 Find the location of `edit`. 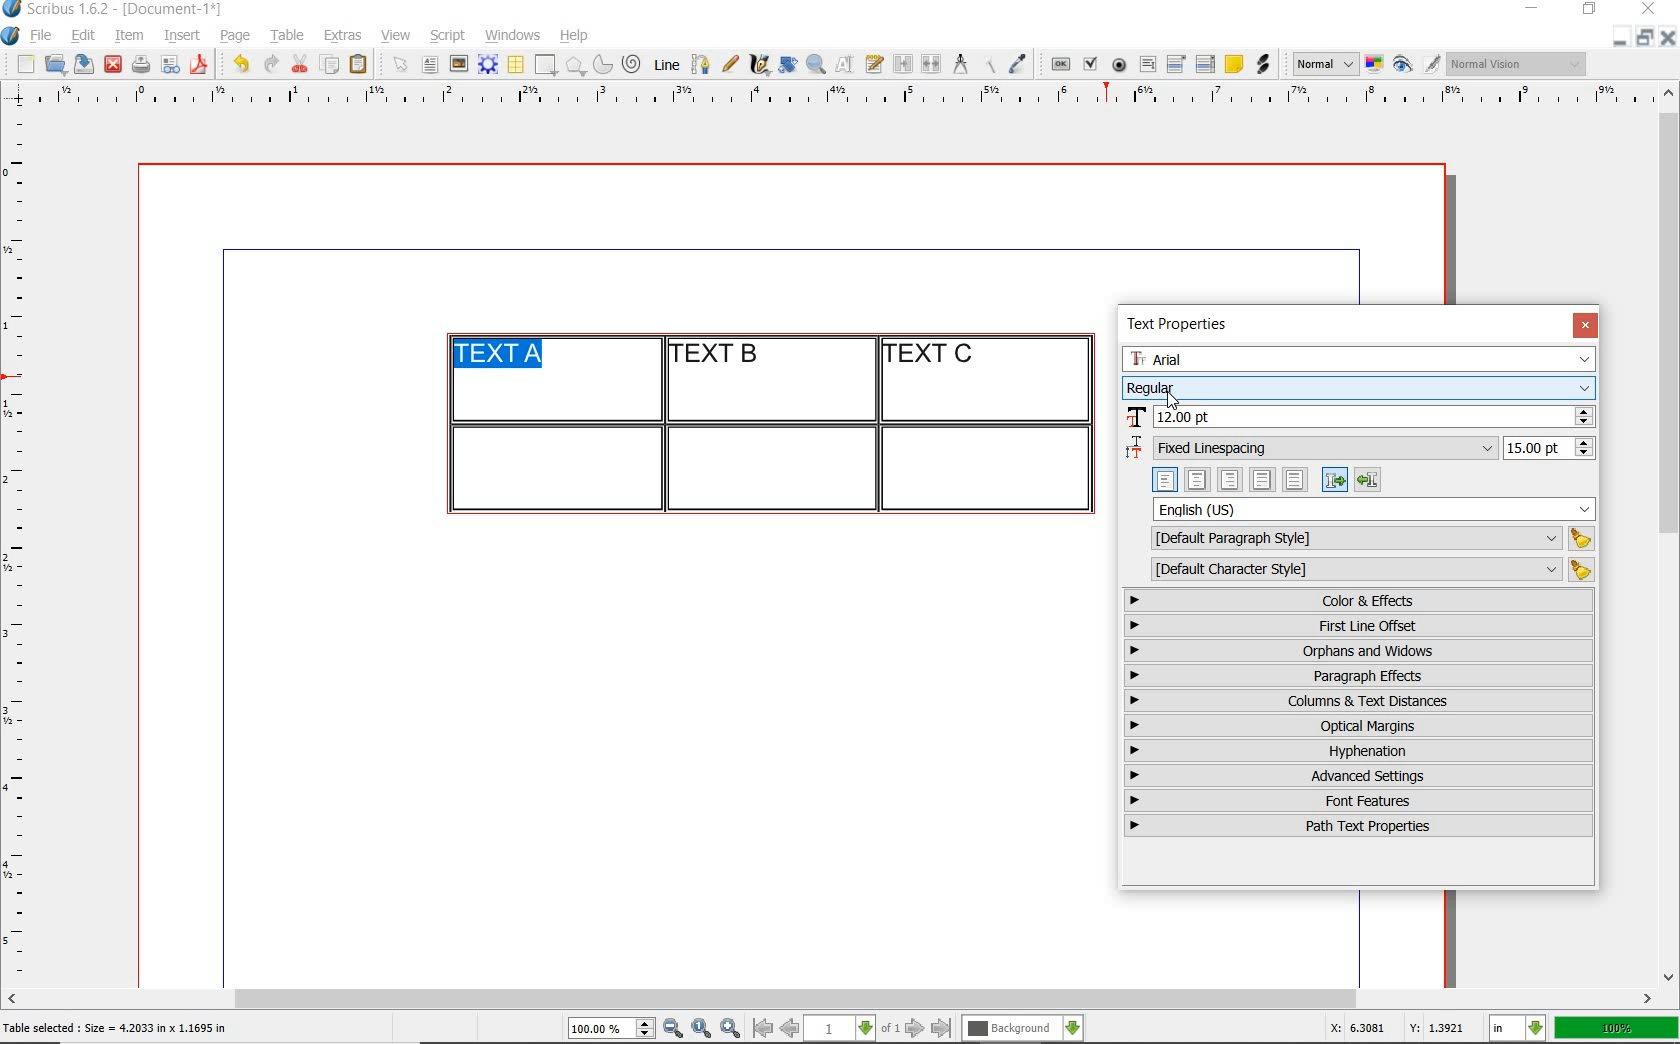

edit is located at coordinates (84, 35).